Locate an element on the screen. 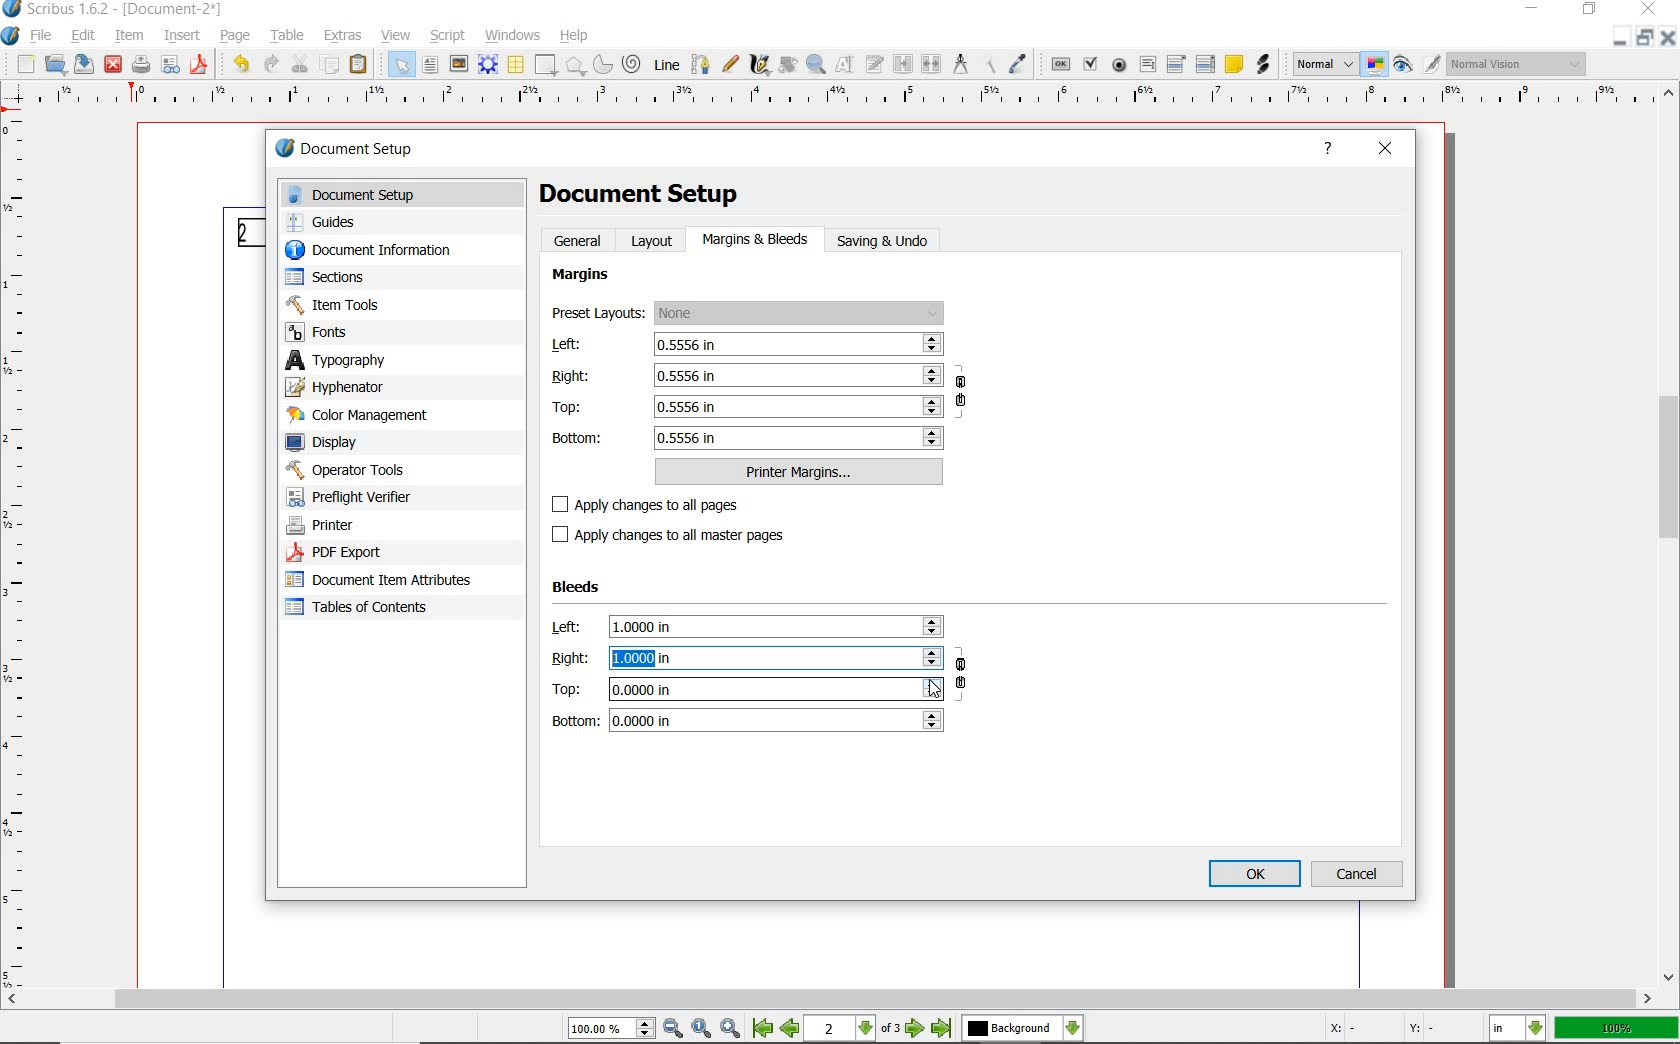  preflight verifier is located at coordinates (172, 65).